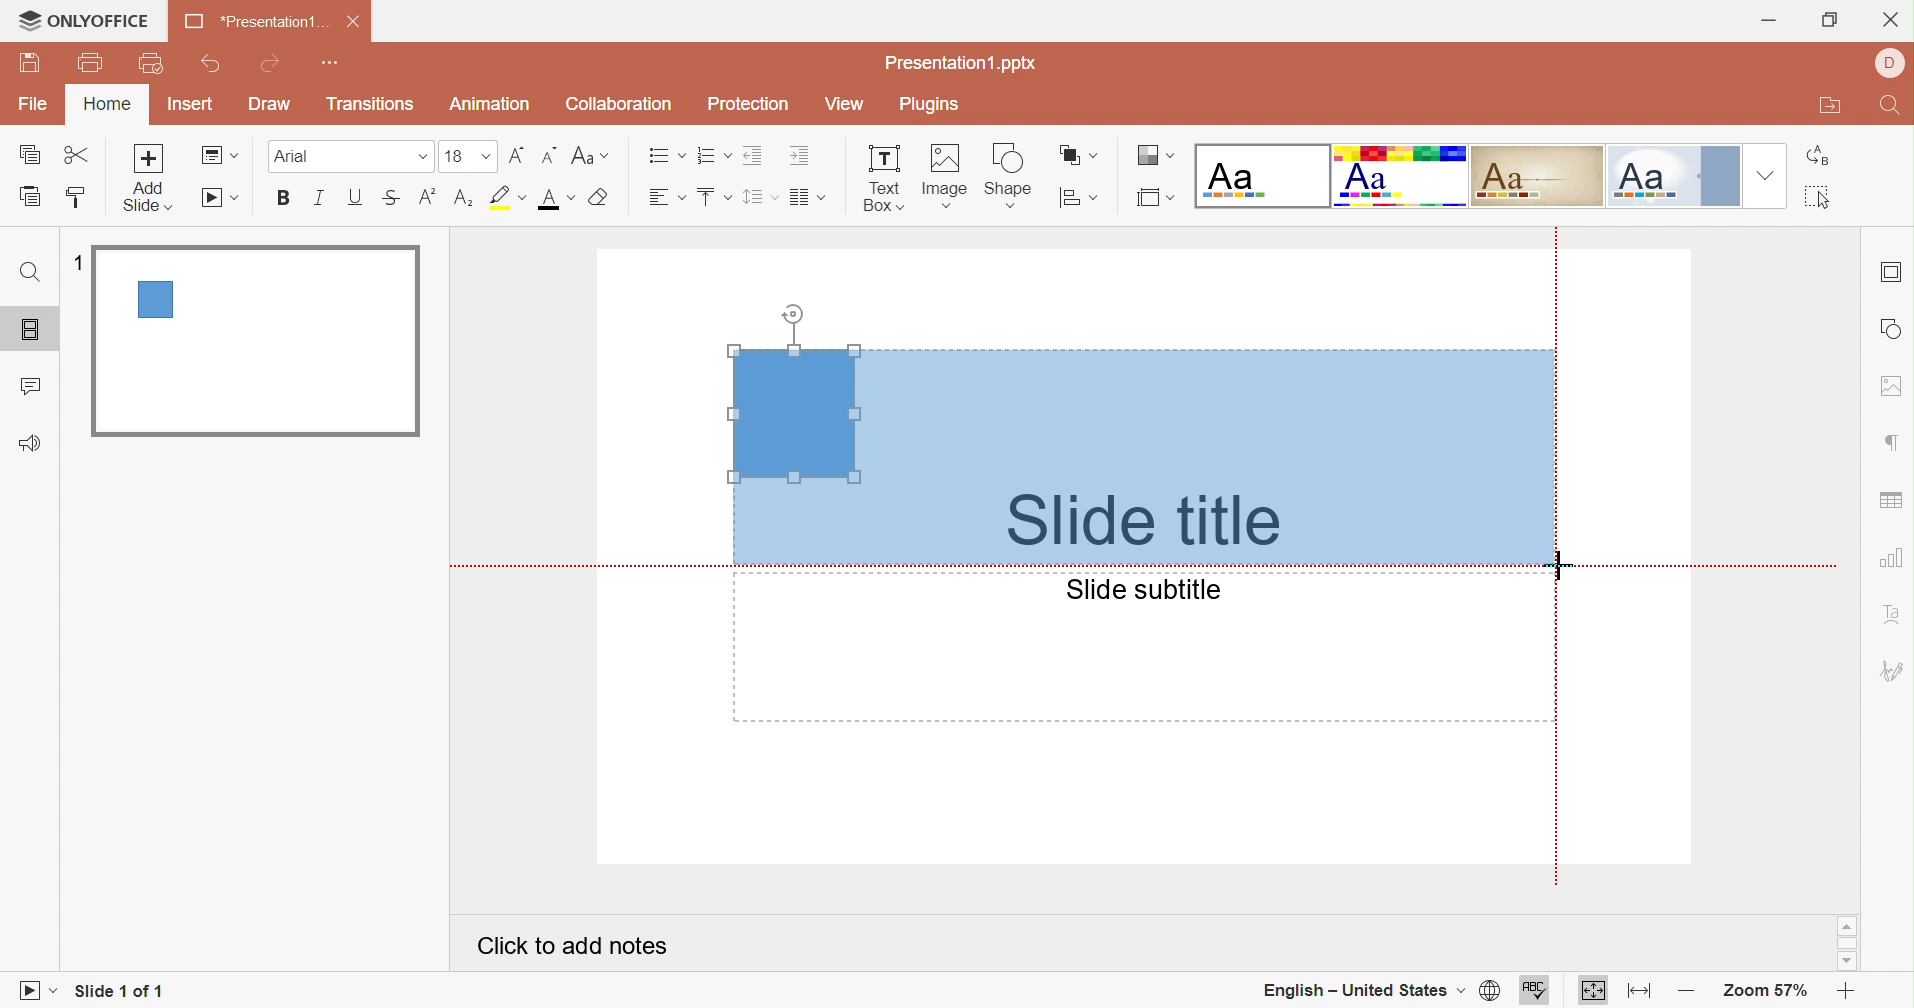  Describe the element at coordinates (1640, 993) in the screenshot. I see `Fit to width` at that location.